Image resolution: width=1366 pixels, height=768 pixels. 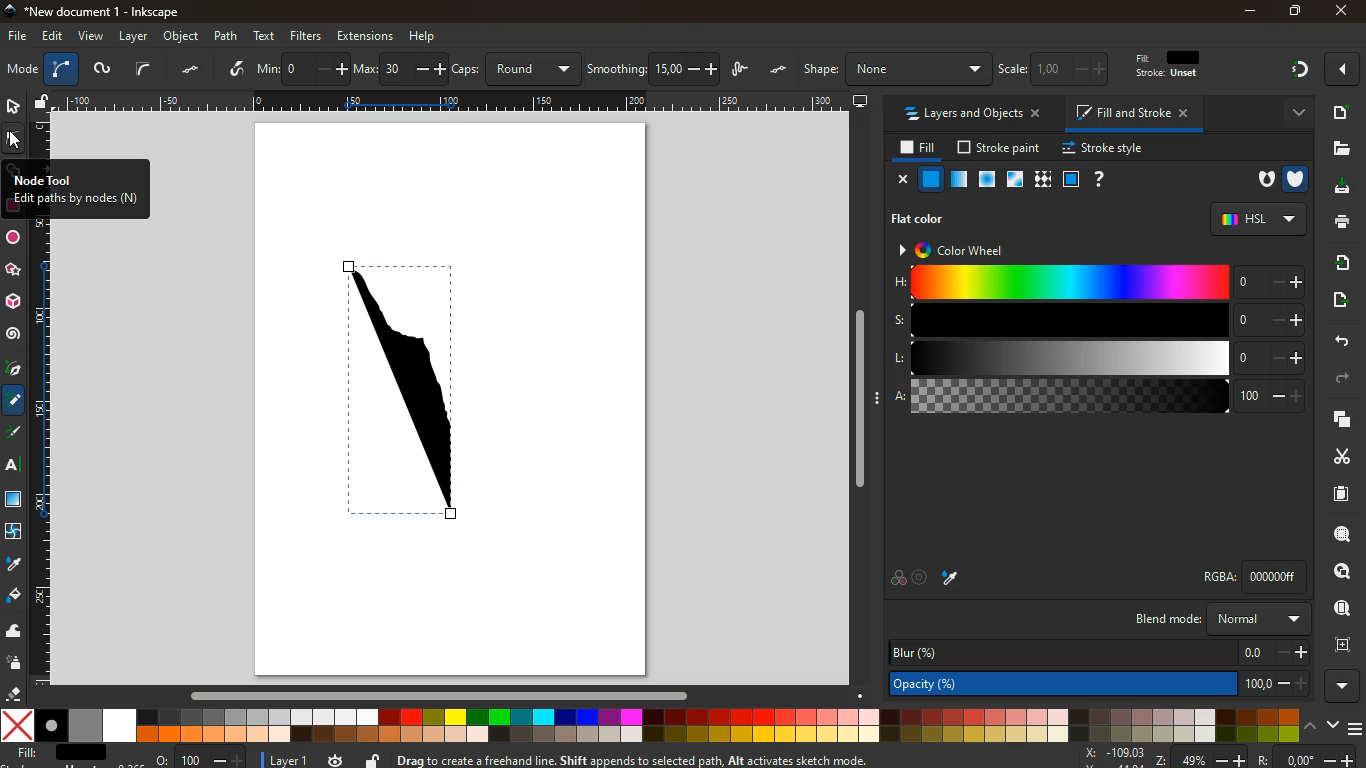 I want to click on screen, so click(x=861, y=100).